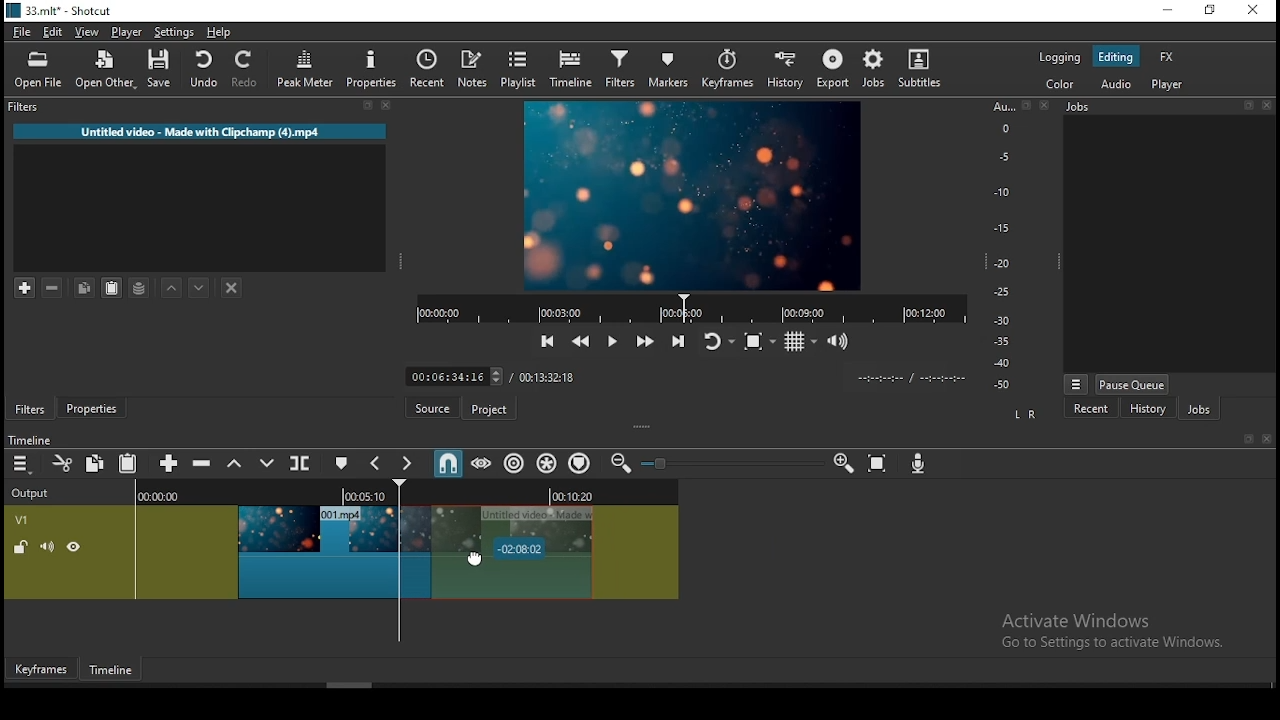 Image resolution: width=1280 pixels, height=720 pixels. What do you see at coordinates (1024, 416) in the screenshot?
I see `LR` at bounding box center [1024, 416].